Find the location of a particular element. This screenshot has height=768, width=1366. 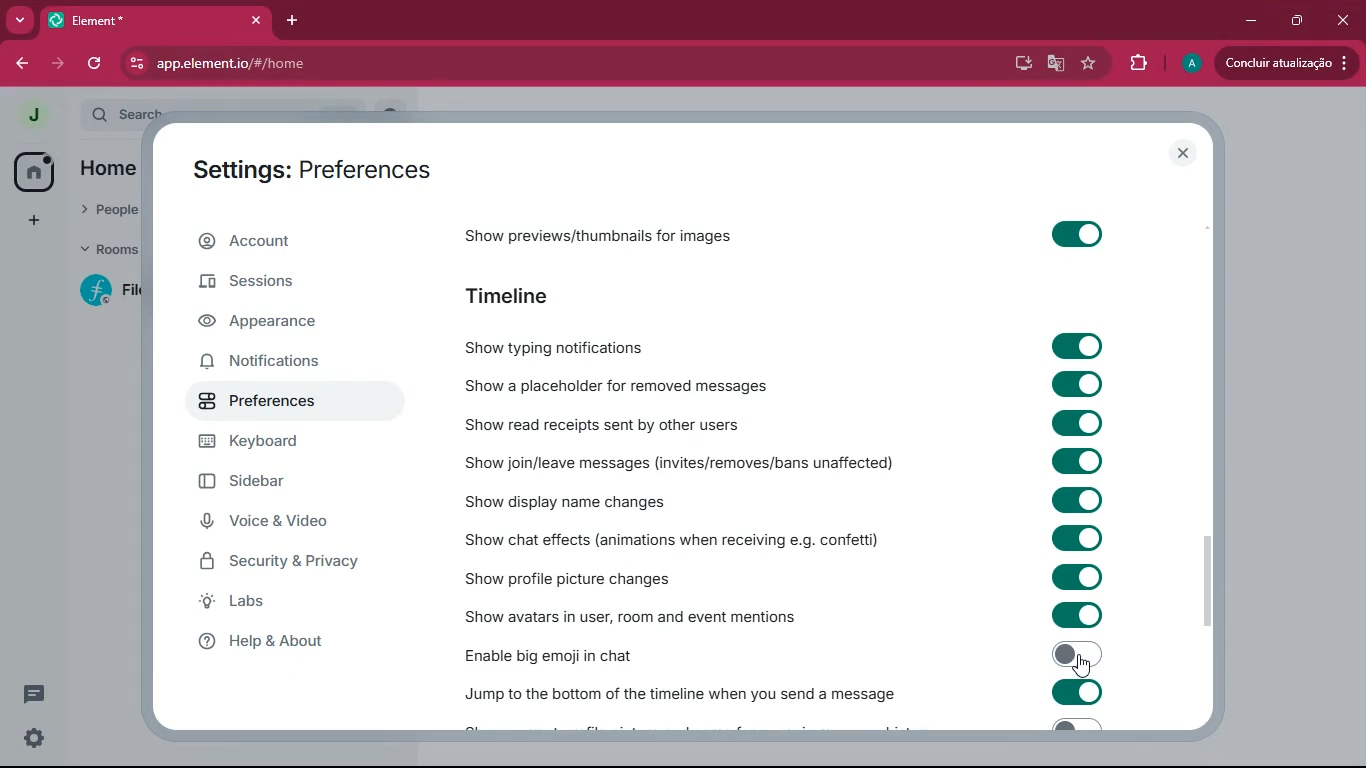

sessions is located at coordinates (288, 288).